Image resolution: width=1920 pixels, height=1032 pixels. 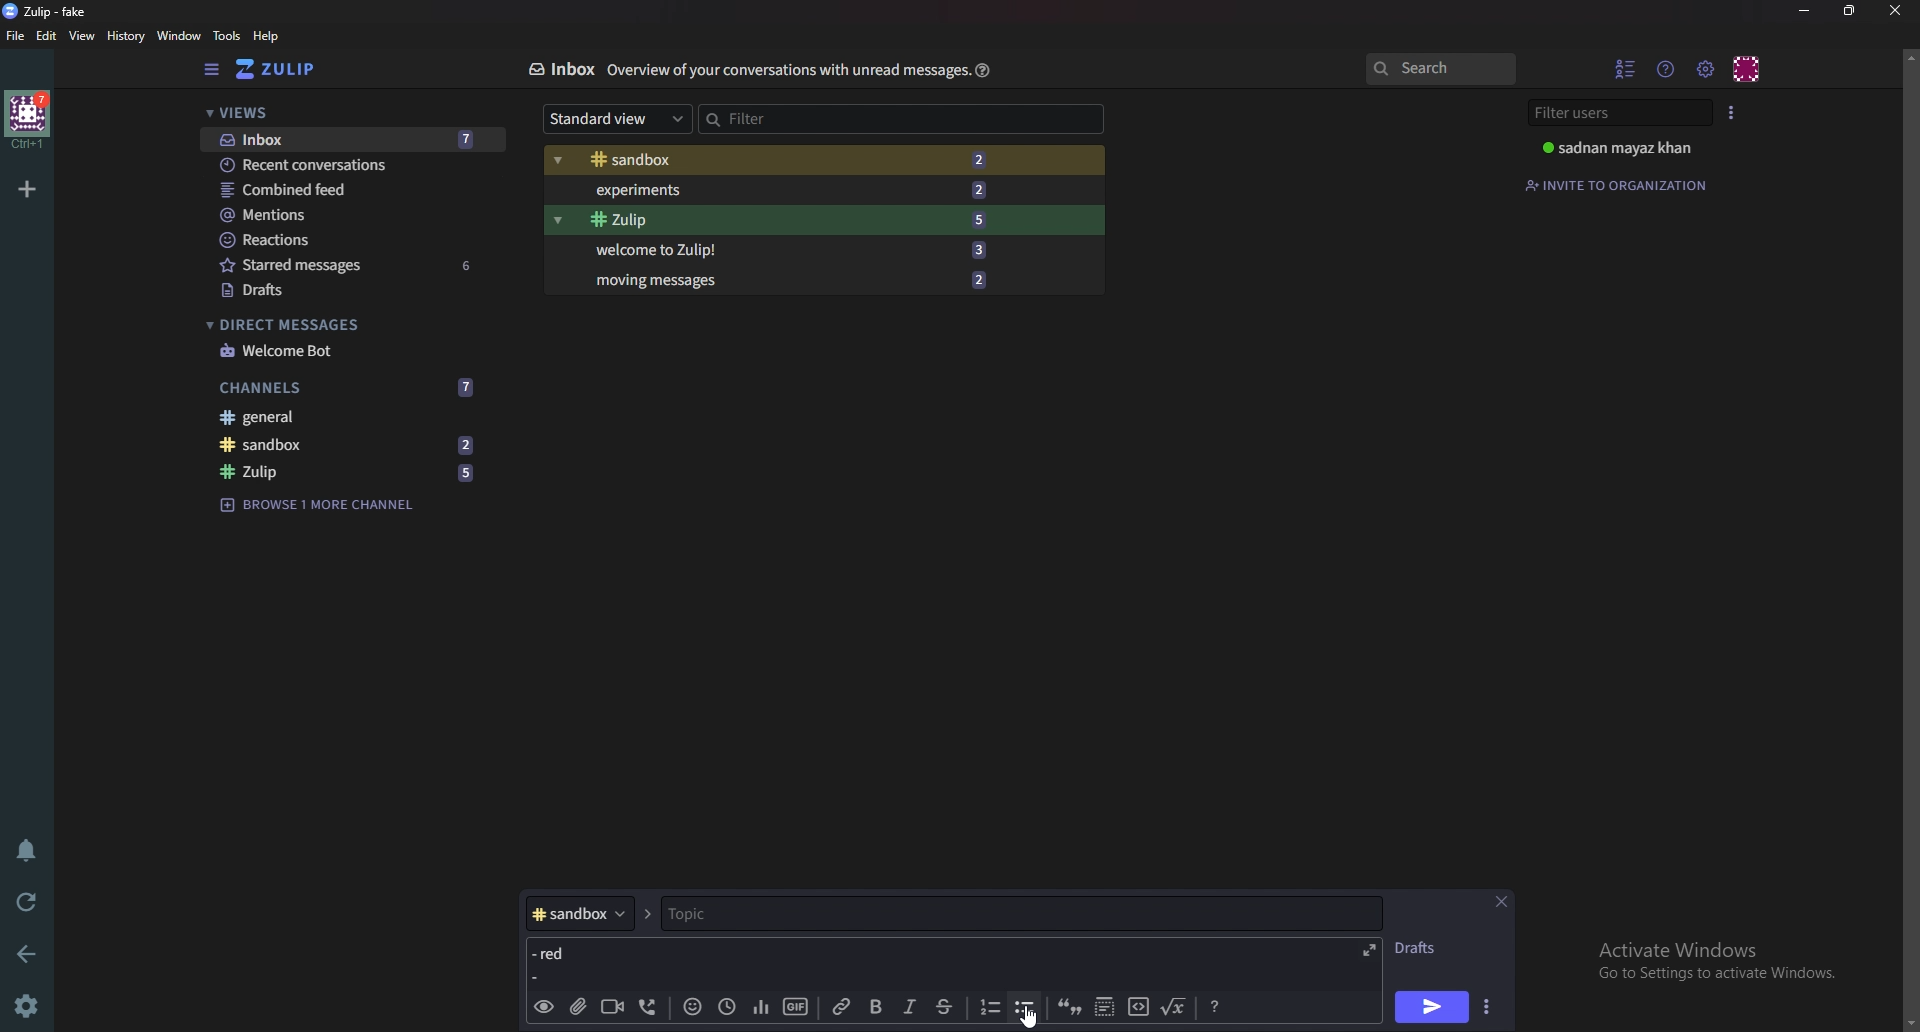 I want to click on link, so click(x=845, y=1007).